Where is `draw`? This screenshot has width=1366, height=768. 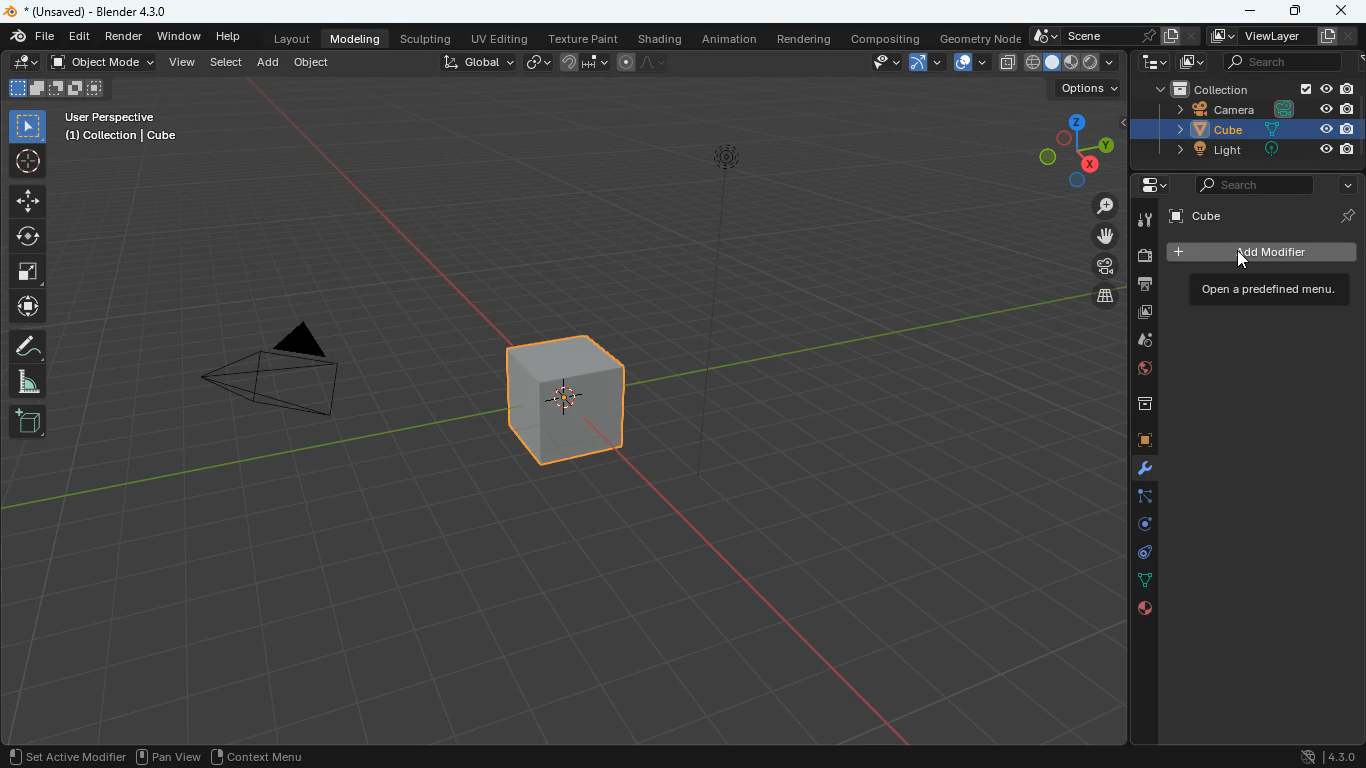 draw is located at coordinates (30, 345).